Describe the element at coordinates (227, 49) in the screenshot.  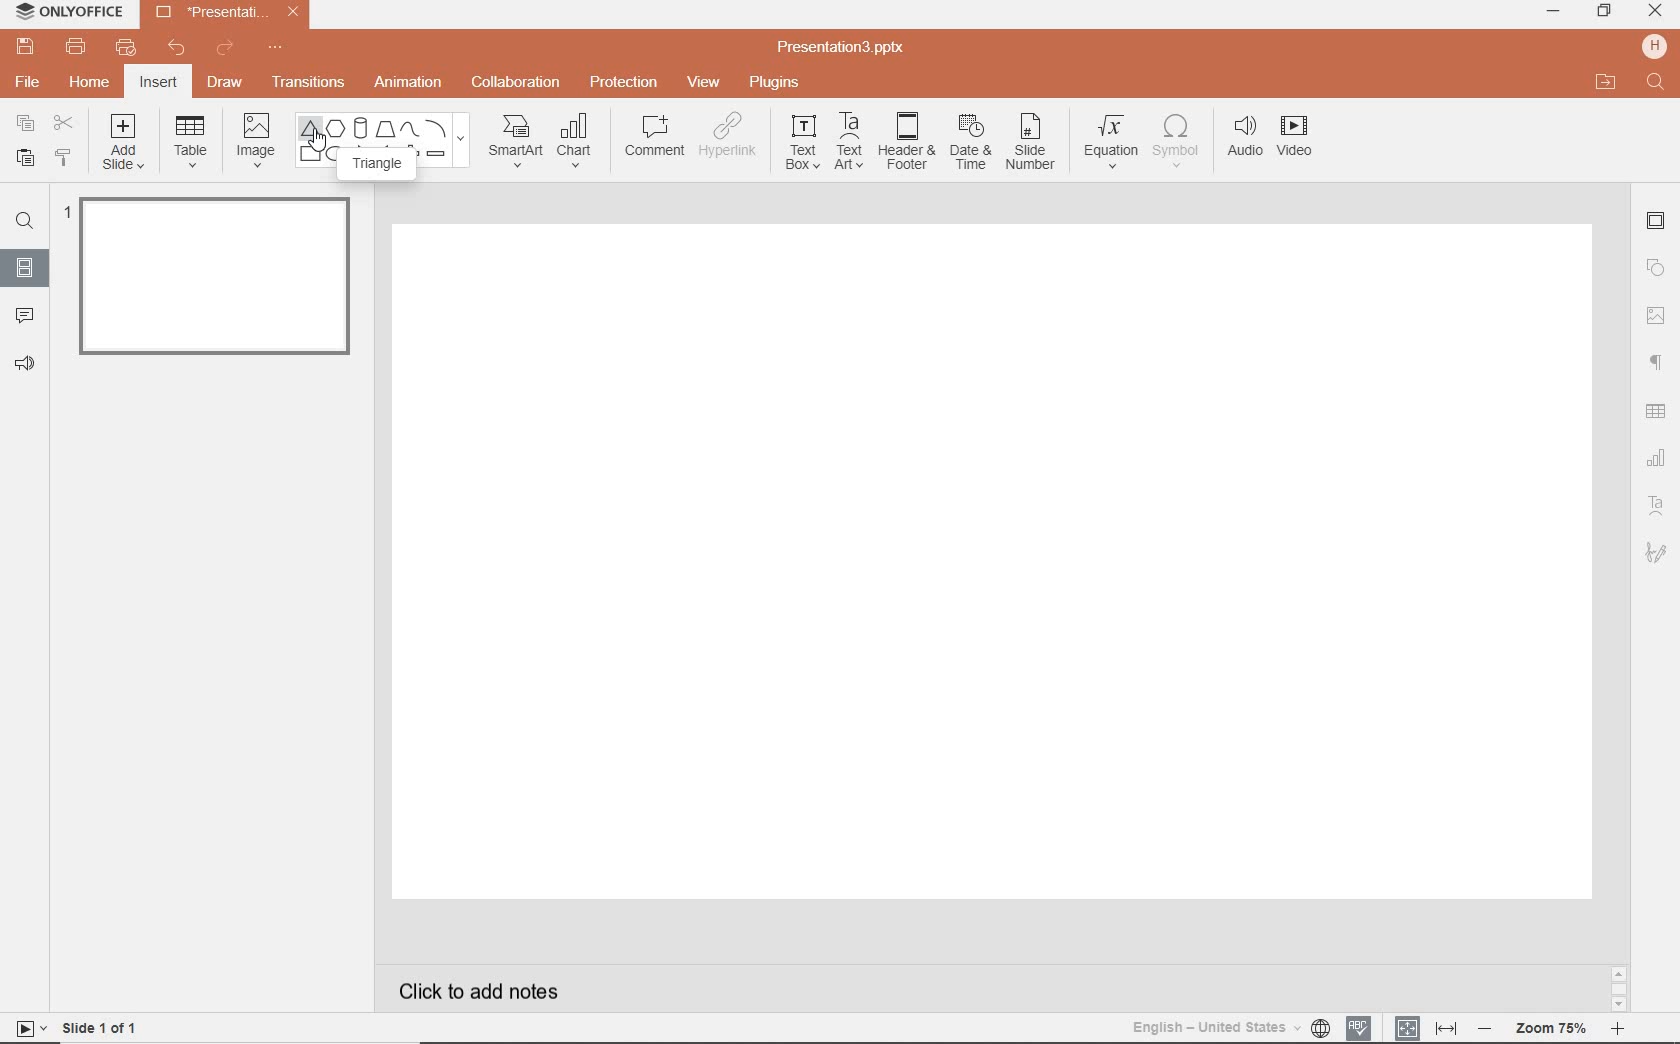
I see `REDO` at that location.